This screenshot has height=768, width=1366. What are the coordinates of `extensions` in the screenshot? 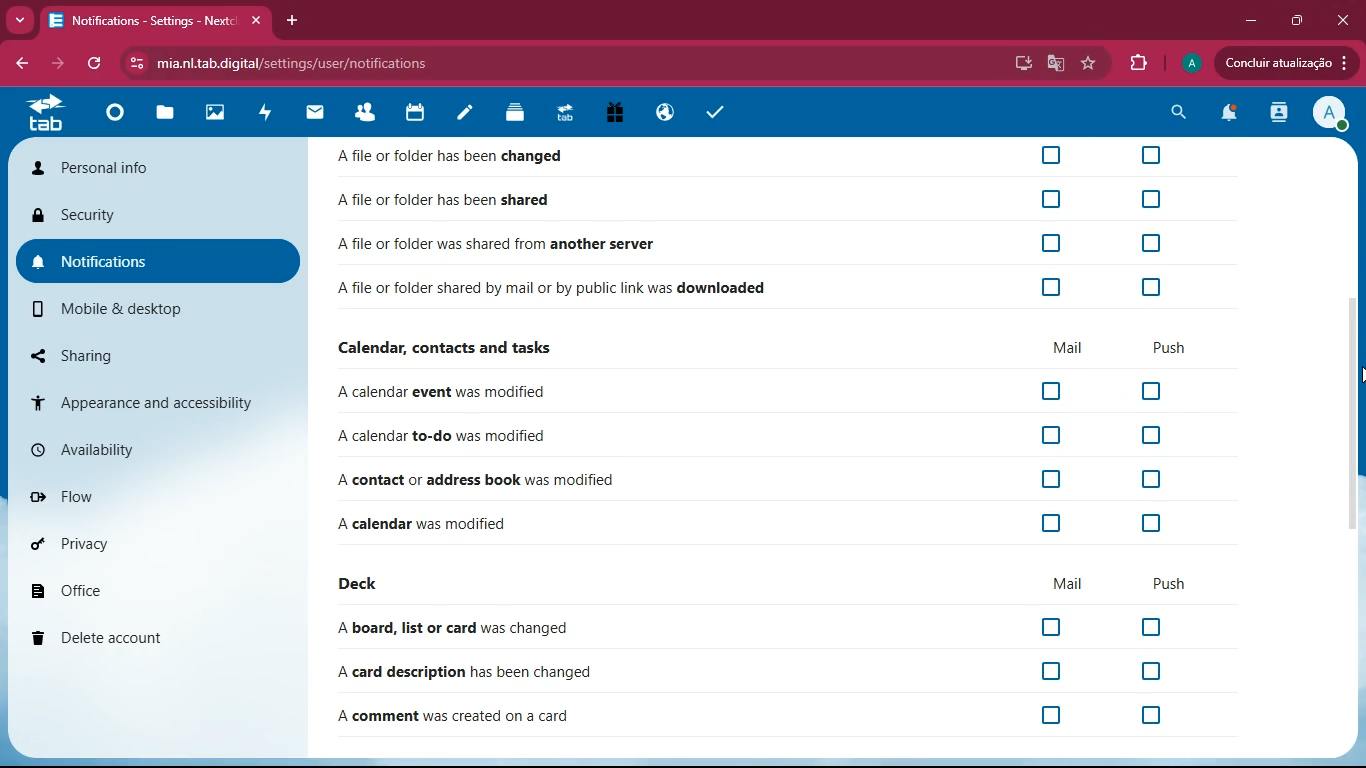 It's located at (1141, 64).